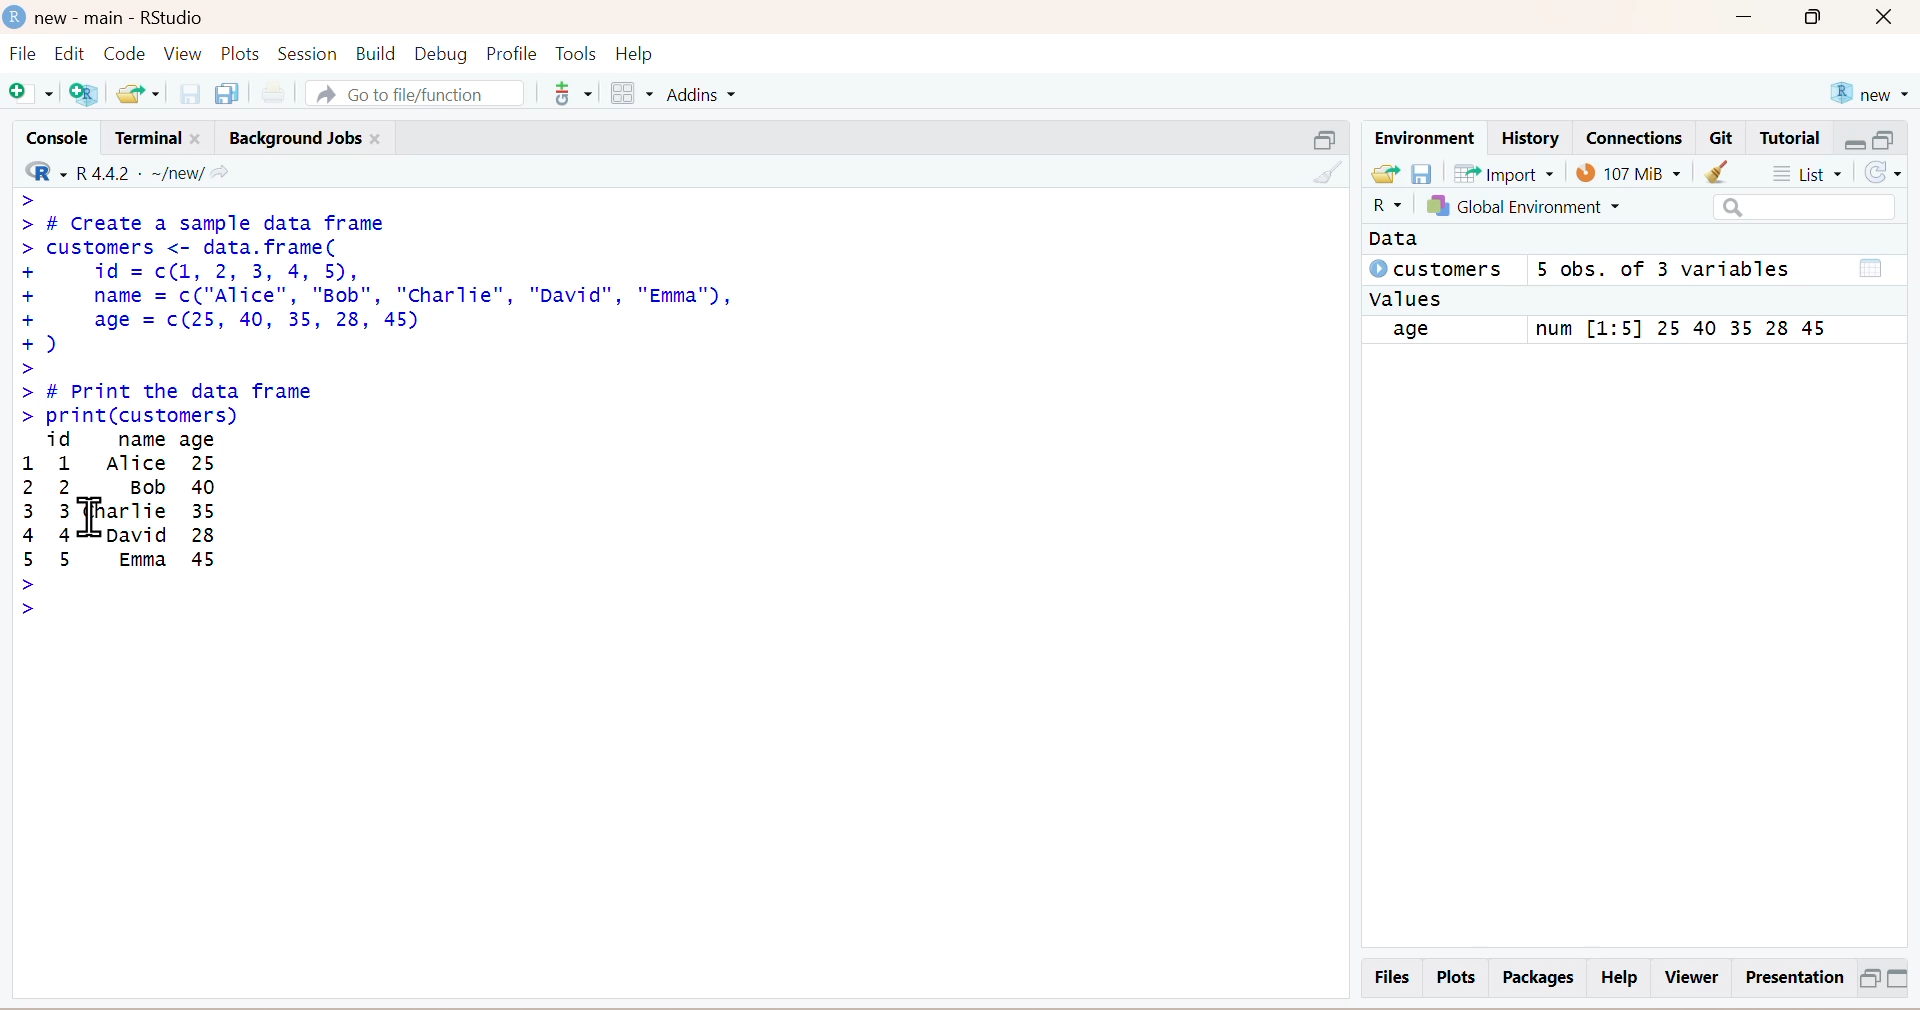 The width and height of the screenshot is (1920, 1010). I want to click on Load workspace, so click(1384, 174).